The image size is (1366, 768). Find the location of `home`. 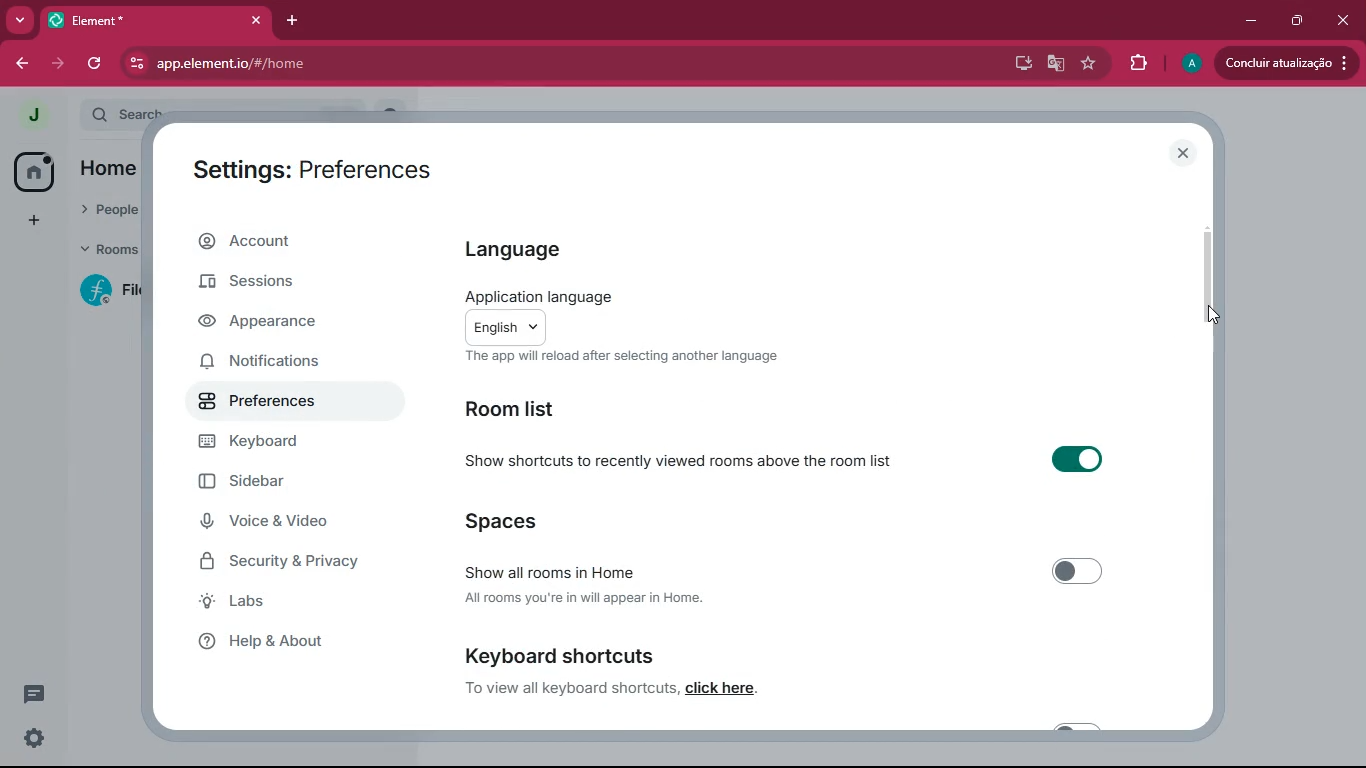

home is located at coordinates (32, 171).